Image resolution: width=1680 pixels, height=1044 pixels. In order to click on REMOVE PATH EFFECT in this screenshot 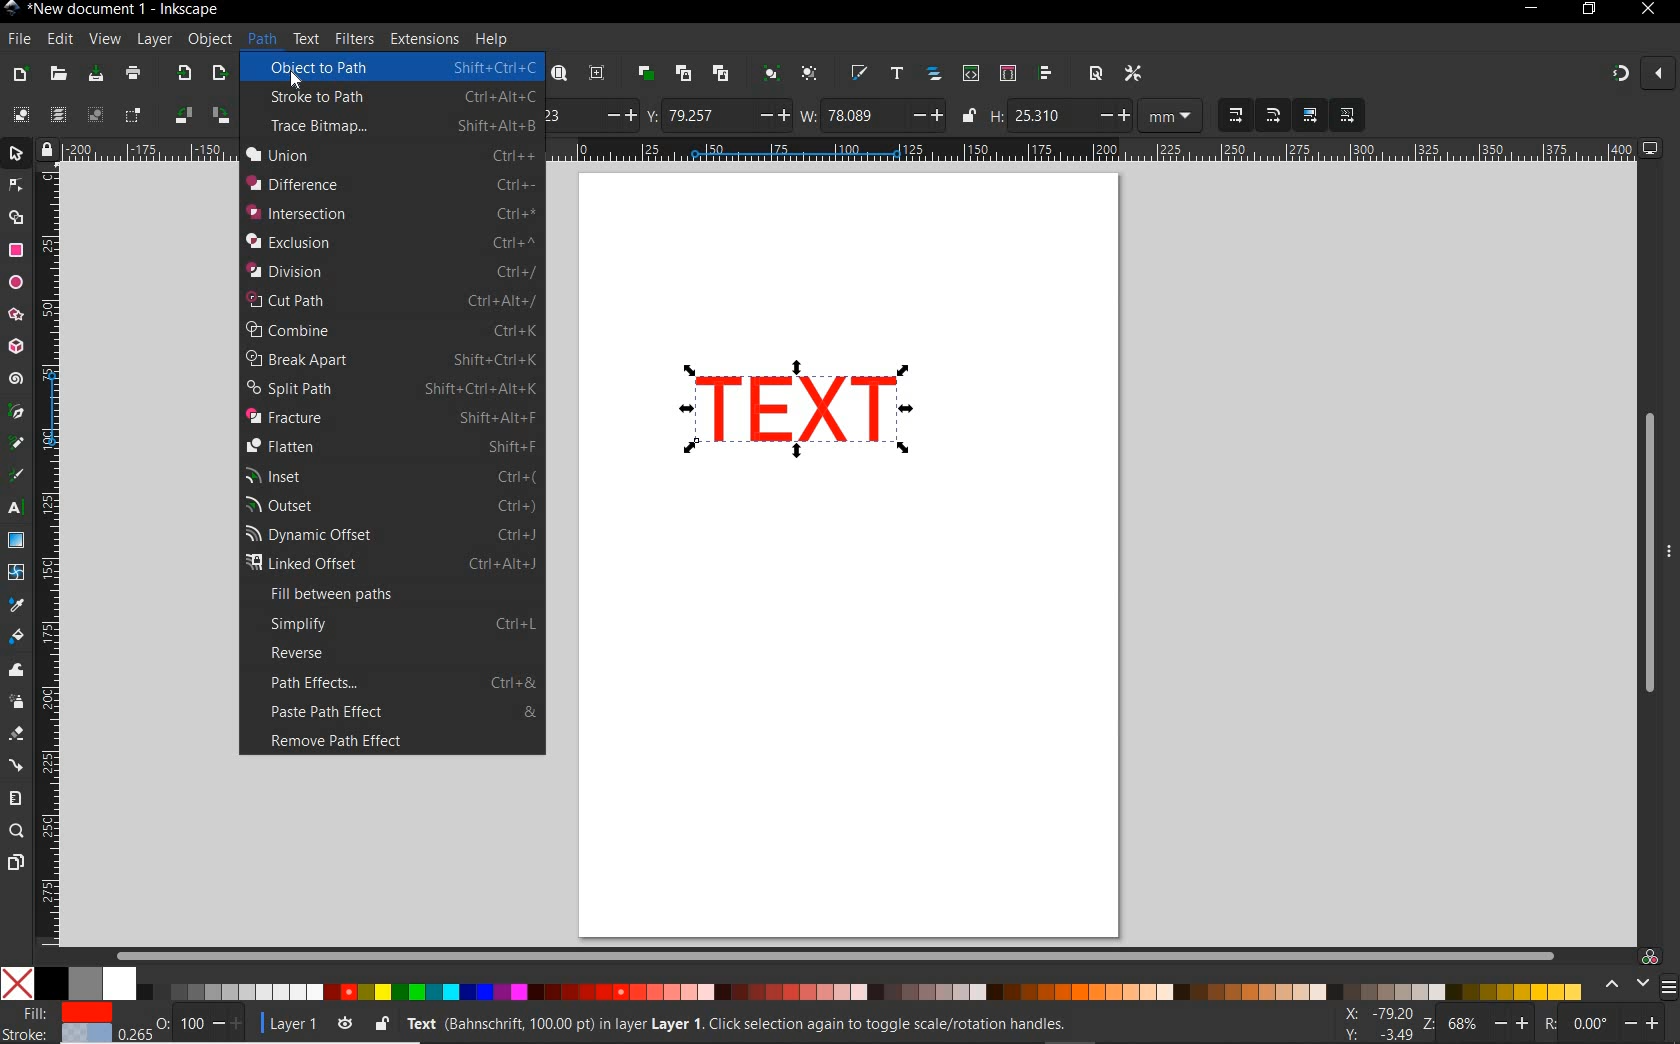, I will do `click(387, 743)`.